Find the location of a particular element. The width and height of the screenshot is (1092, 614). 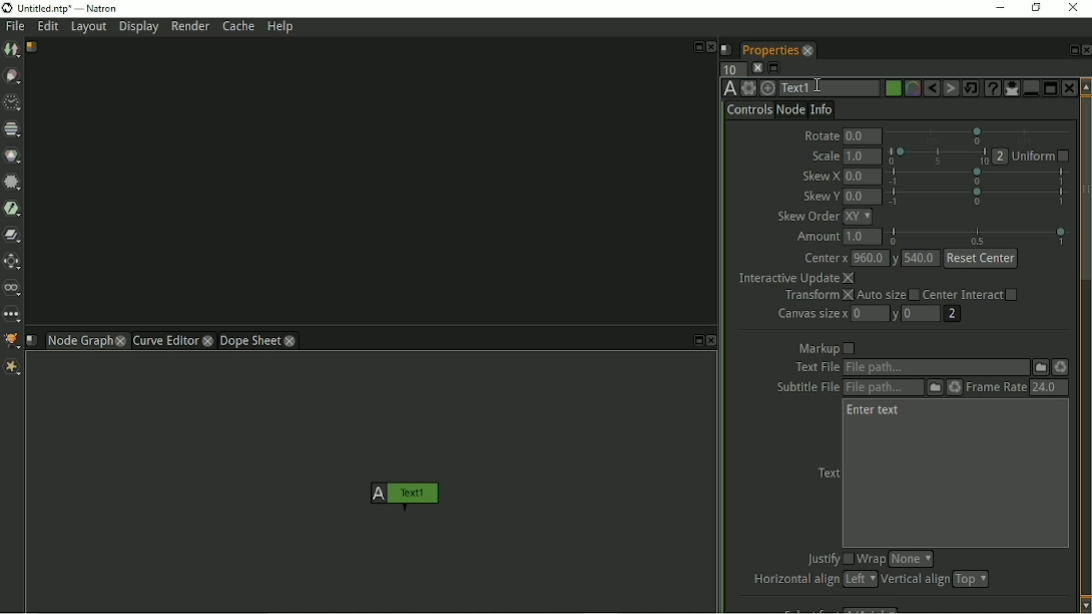

selection bar is located at coordinates (979, 135).